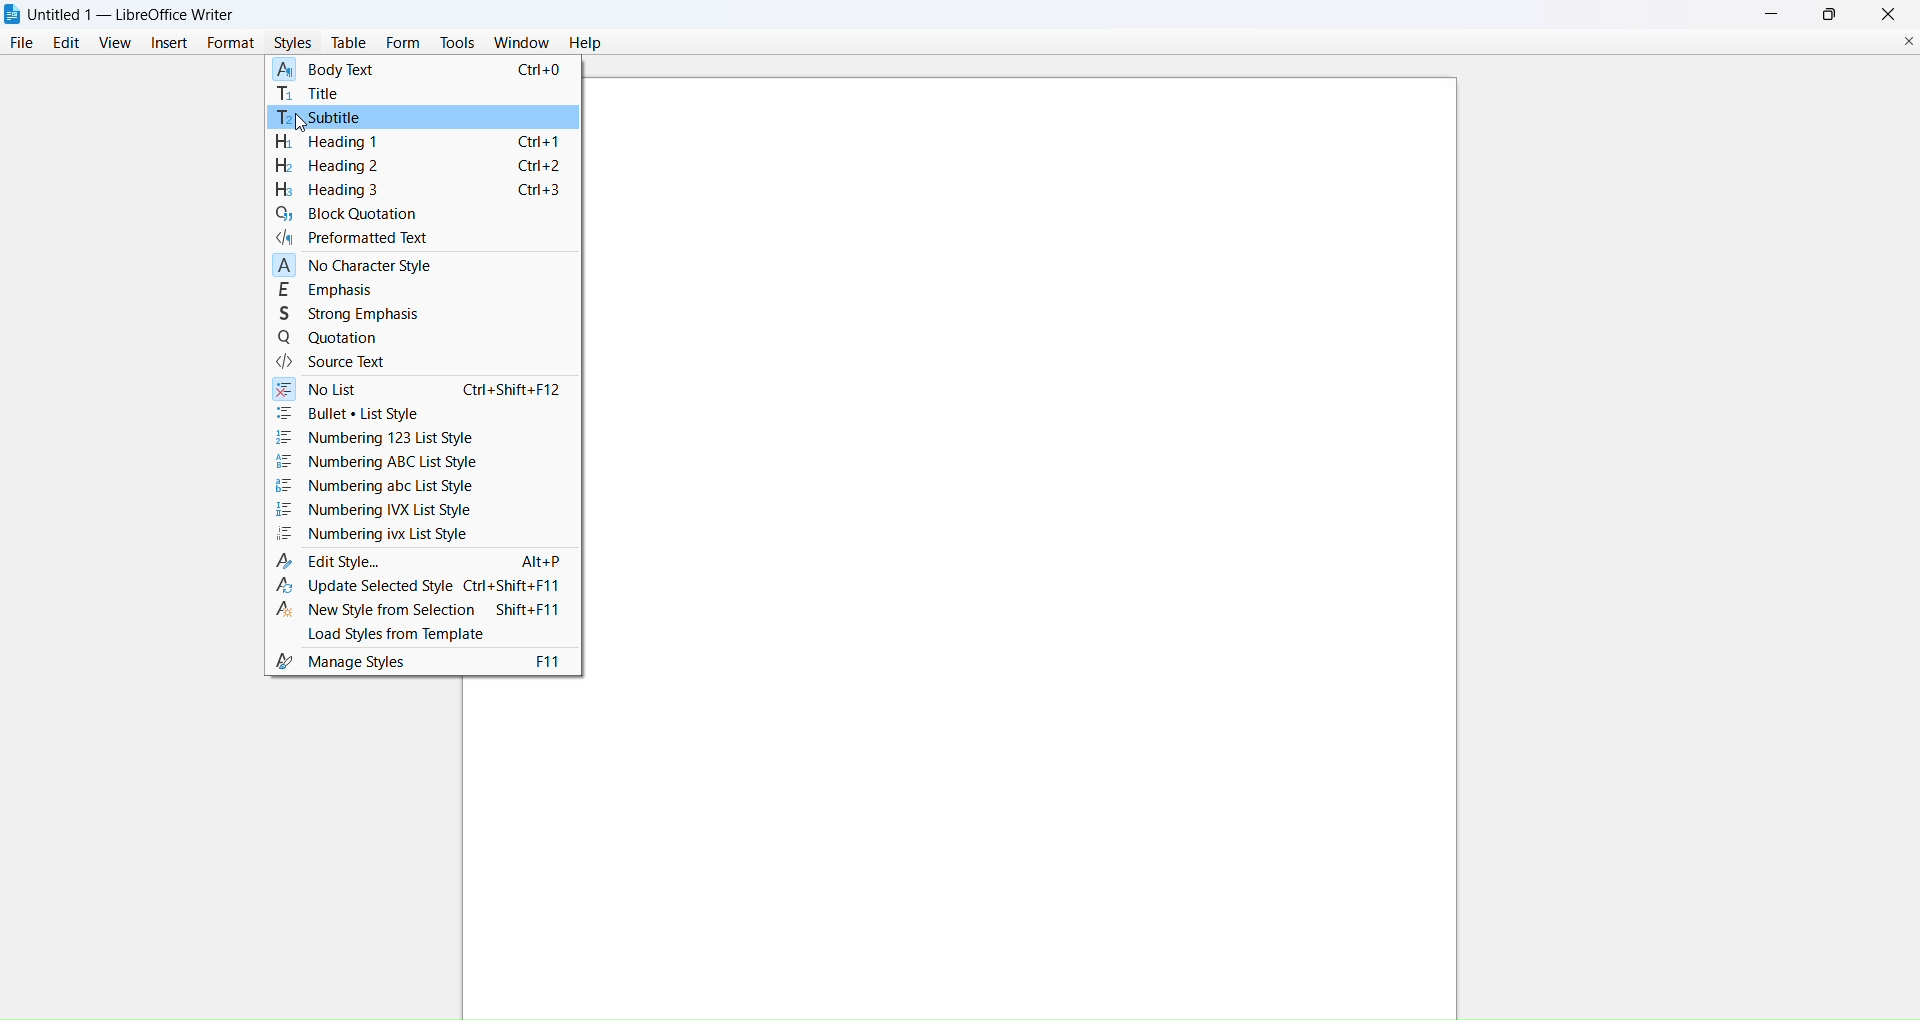 The width and height of the screenshot is (1920, 1020). I want to click on numbering abc style, so click(373, 487).